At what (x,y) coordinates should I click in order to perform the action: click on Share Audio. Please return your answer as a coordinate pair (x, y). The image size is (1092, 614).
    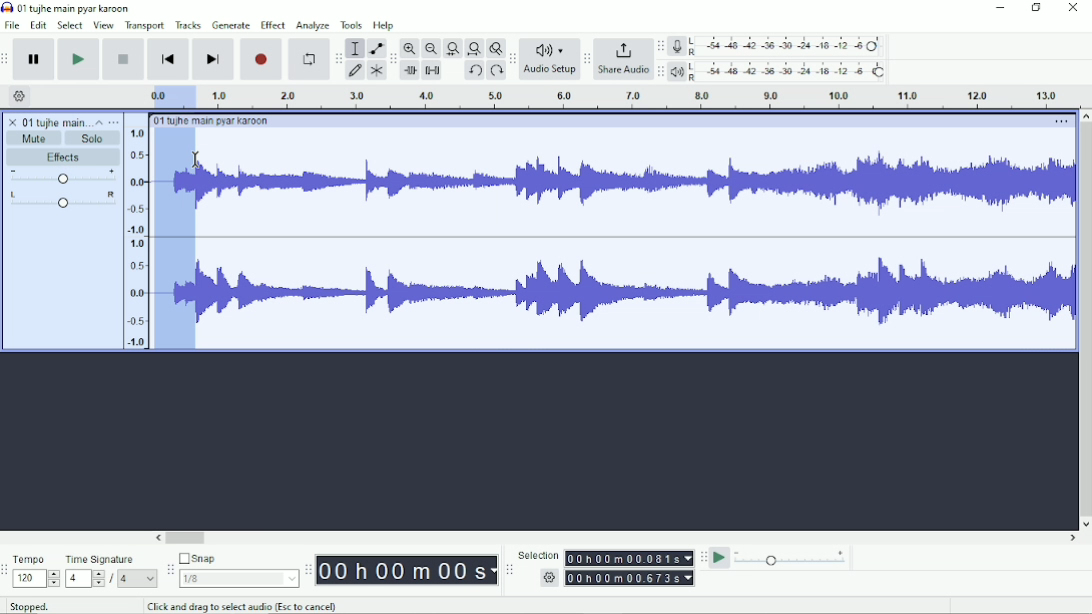
    Looking at the image, I should click on (622, 71).